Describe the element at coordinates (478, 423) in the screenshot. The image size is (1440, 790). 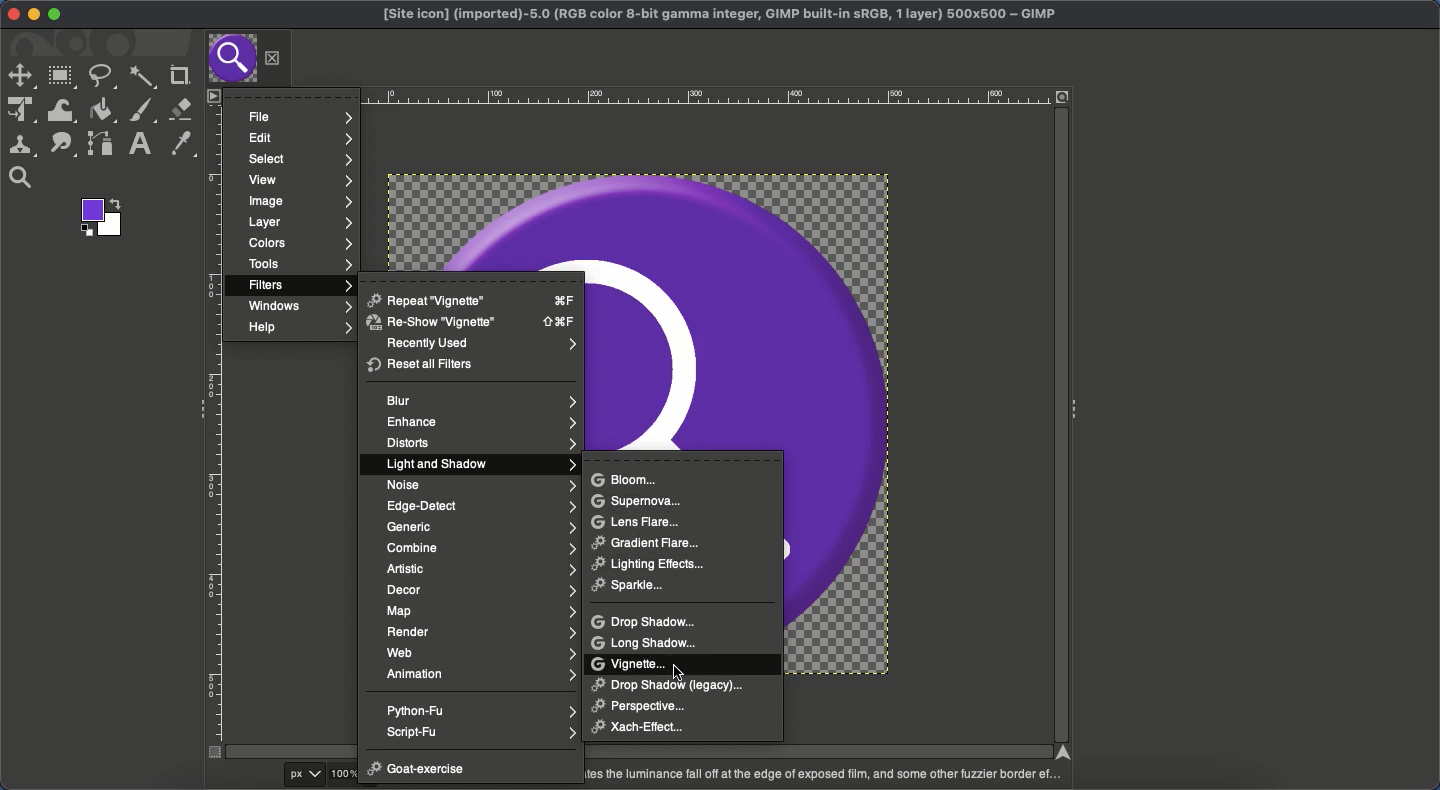
I see `Enhance` at that location.